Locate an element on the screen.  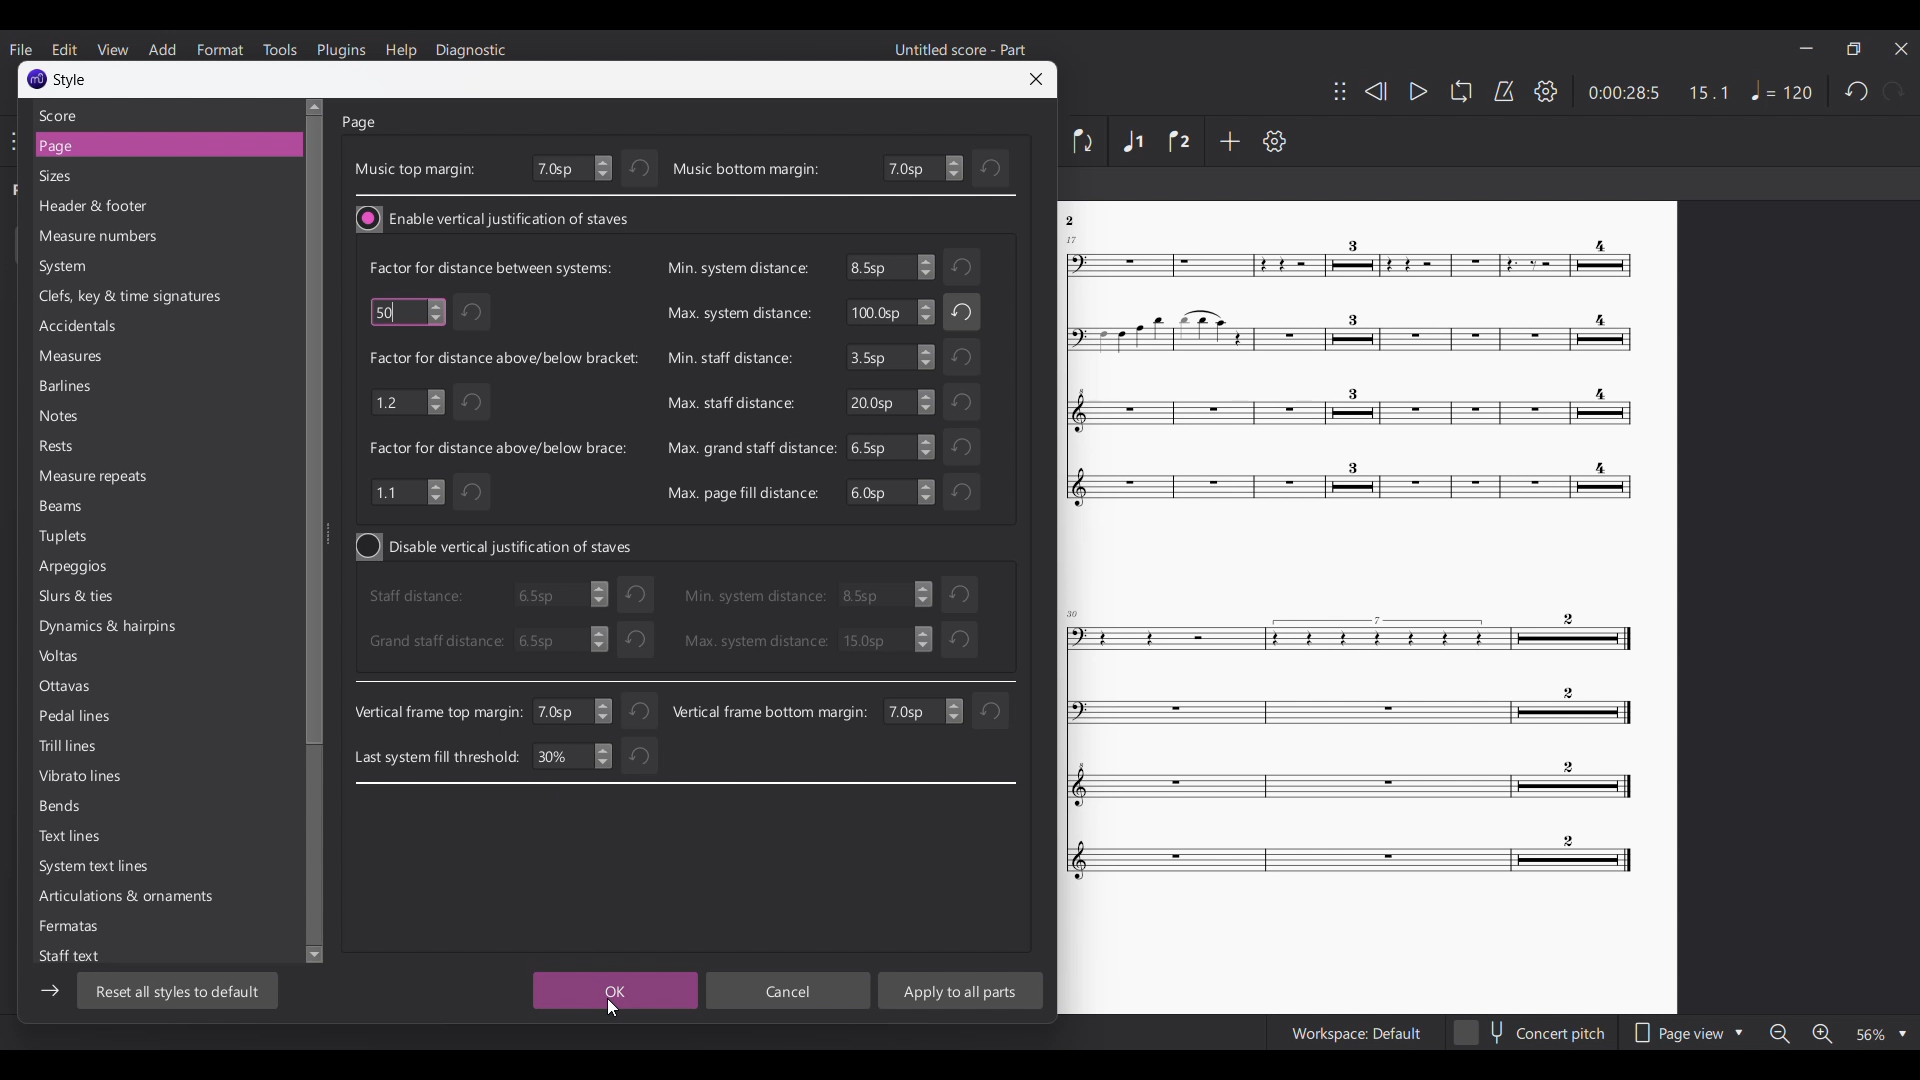
reset is located at coordinates (990, 711).